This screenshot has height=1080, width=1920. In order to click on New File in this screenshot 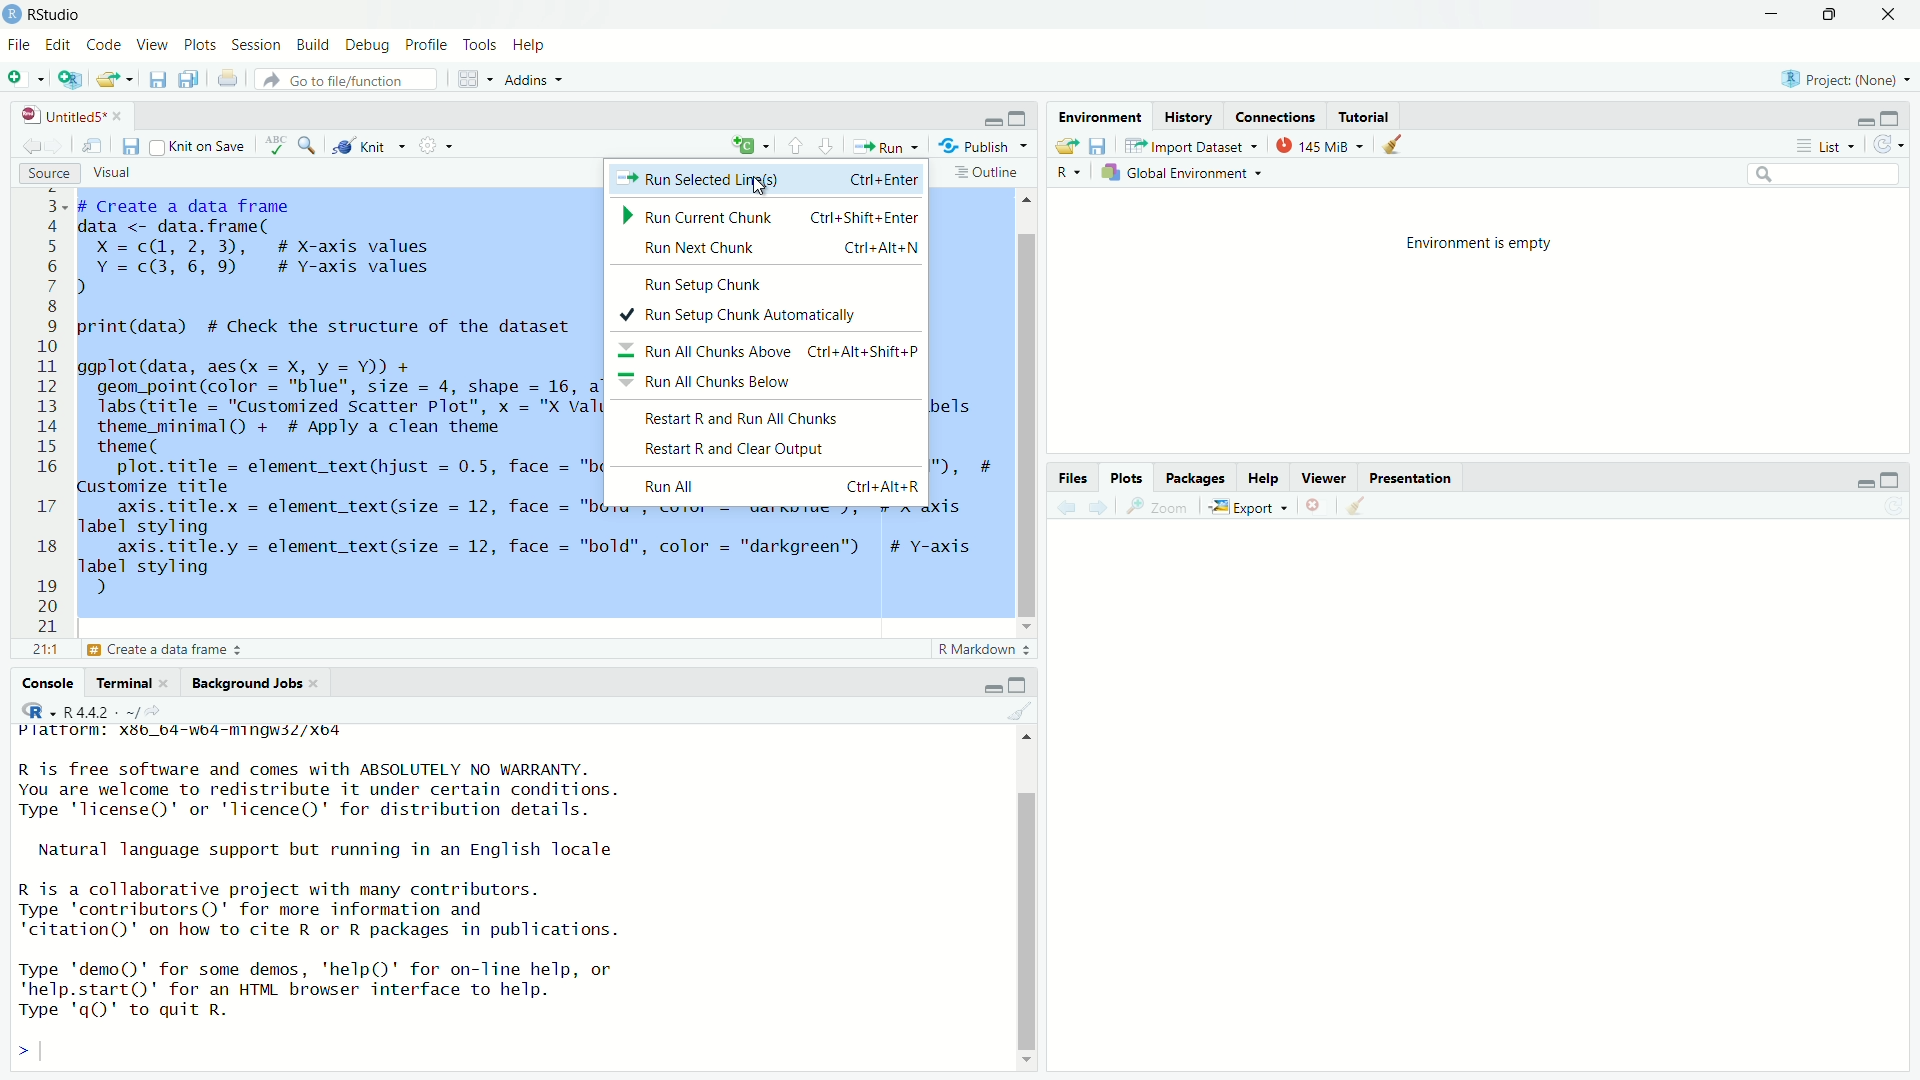, I will do `click(23, 77)`.